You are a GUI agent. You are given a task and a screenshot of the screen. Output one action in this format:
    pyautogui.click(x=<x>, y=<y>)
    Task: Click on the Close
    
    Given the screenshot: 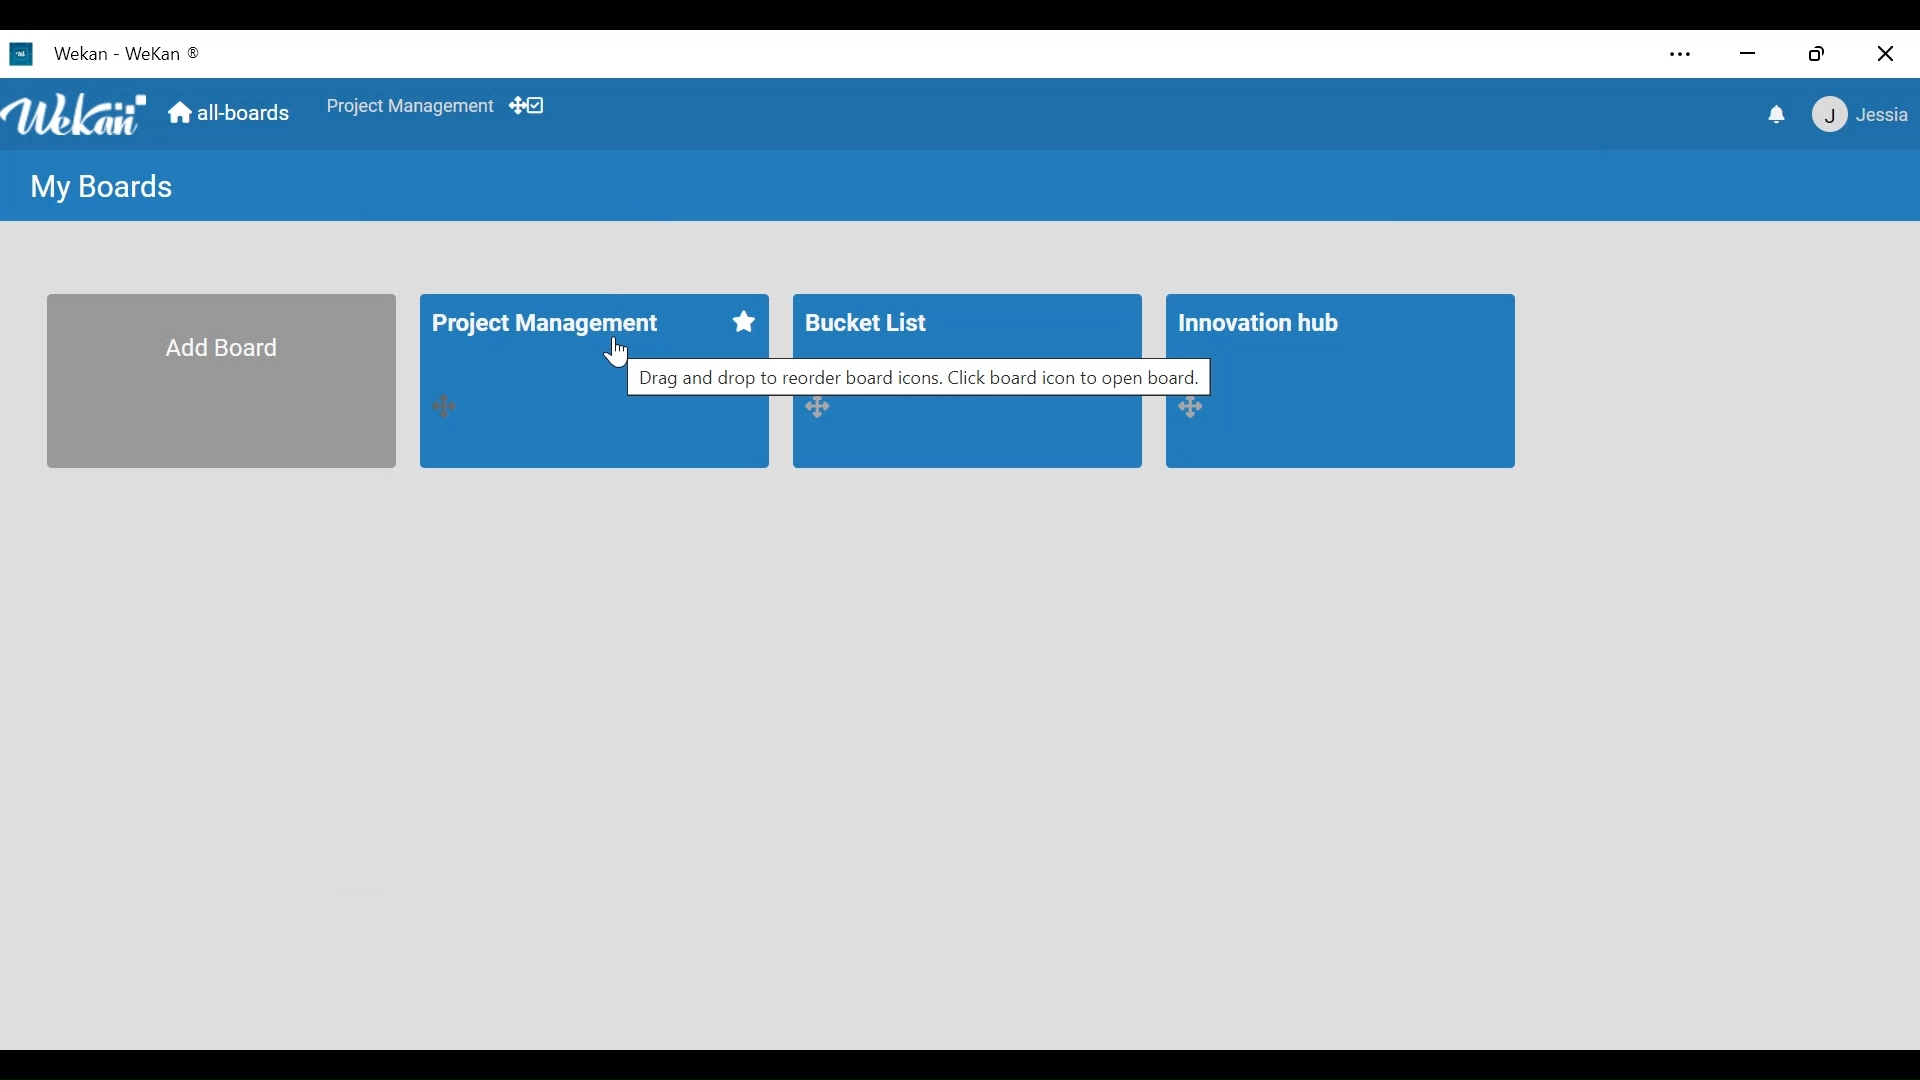 What is the action you would take?
    pyautogui.click(x=1887, y=52)
    